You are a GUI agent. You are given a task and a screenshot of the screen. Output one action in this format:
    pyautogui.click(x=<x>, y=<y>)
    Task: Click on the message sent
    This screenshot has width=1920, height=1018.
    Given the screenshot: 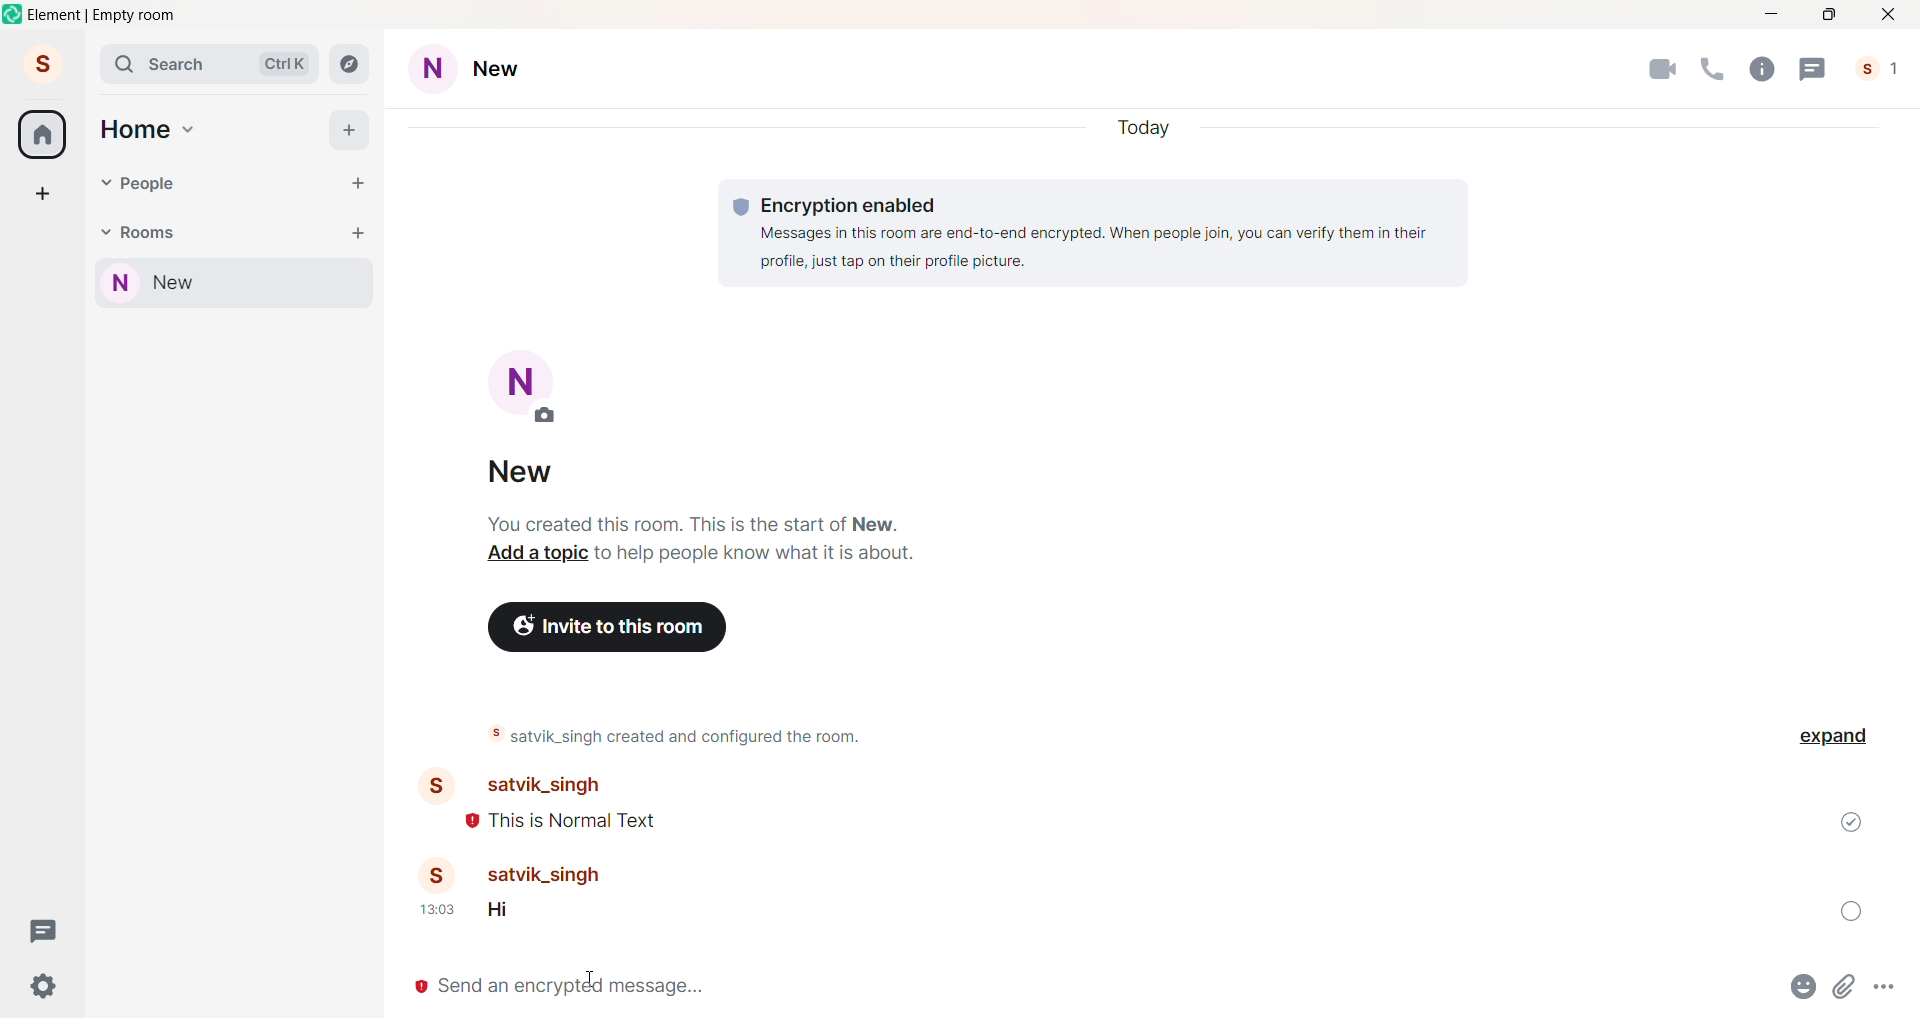 What is the action you would take?
    pyautogui.click(x=1851, y=822)
    